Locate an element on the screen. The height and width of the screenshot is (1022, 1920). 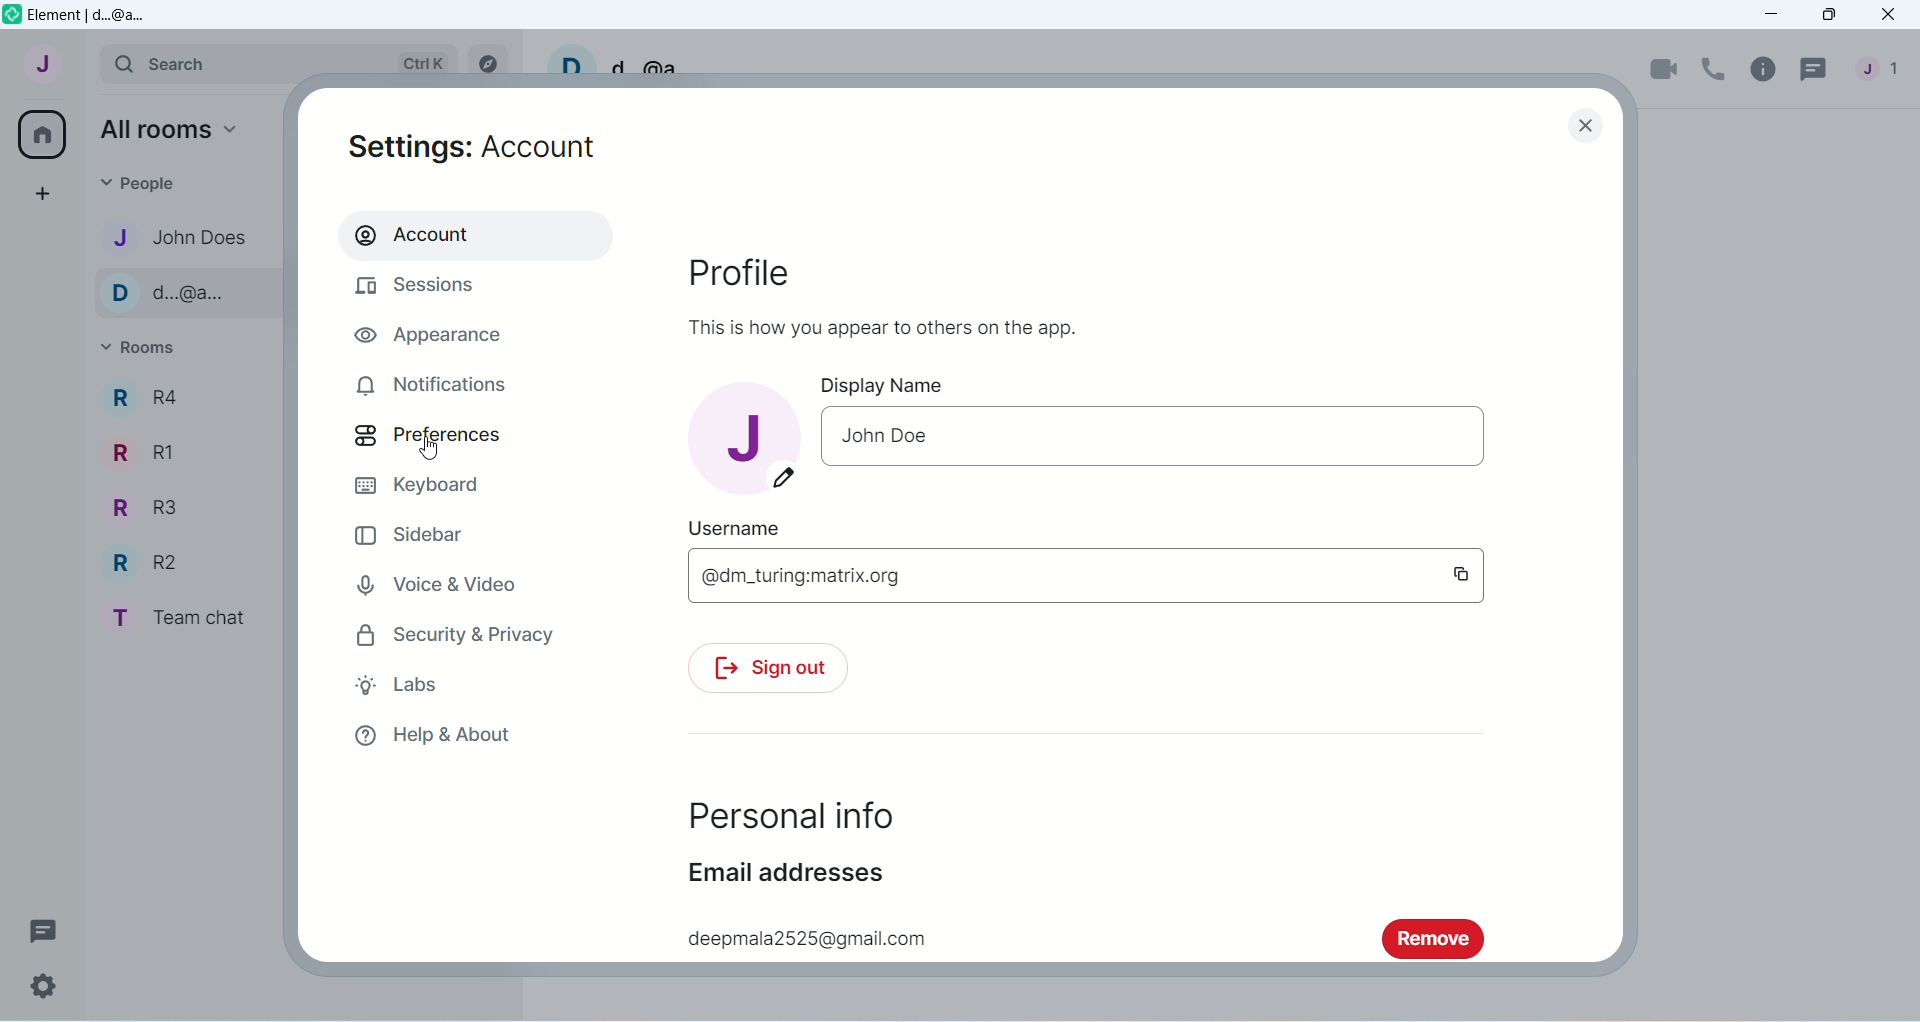
Appearance is located at coordinates (434, 334).